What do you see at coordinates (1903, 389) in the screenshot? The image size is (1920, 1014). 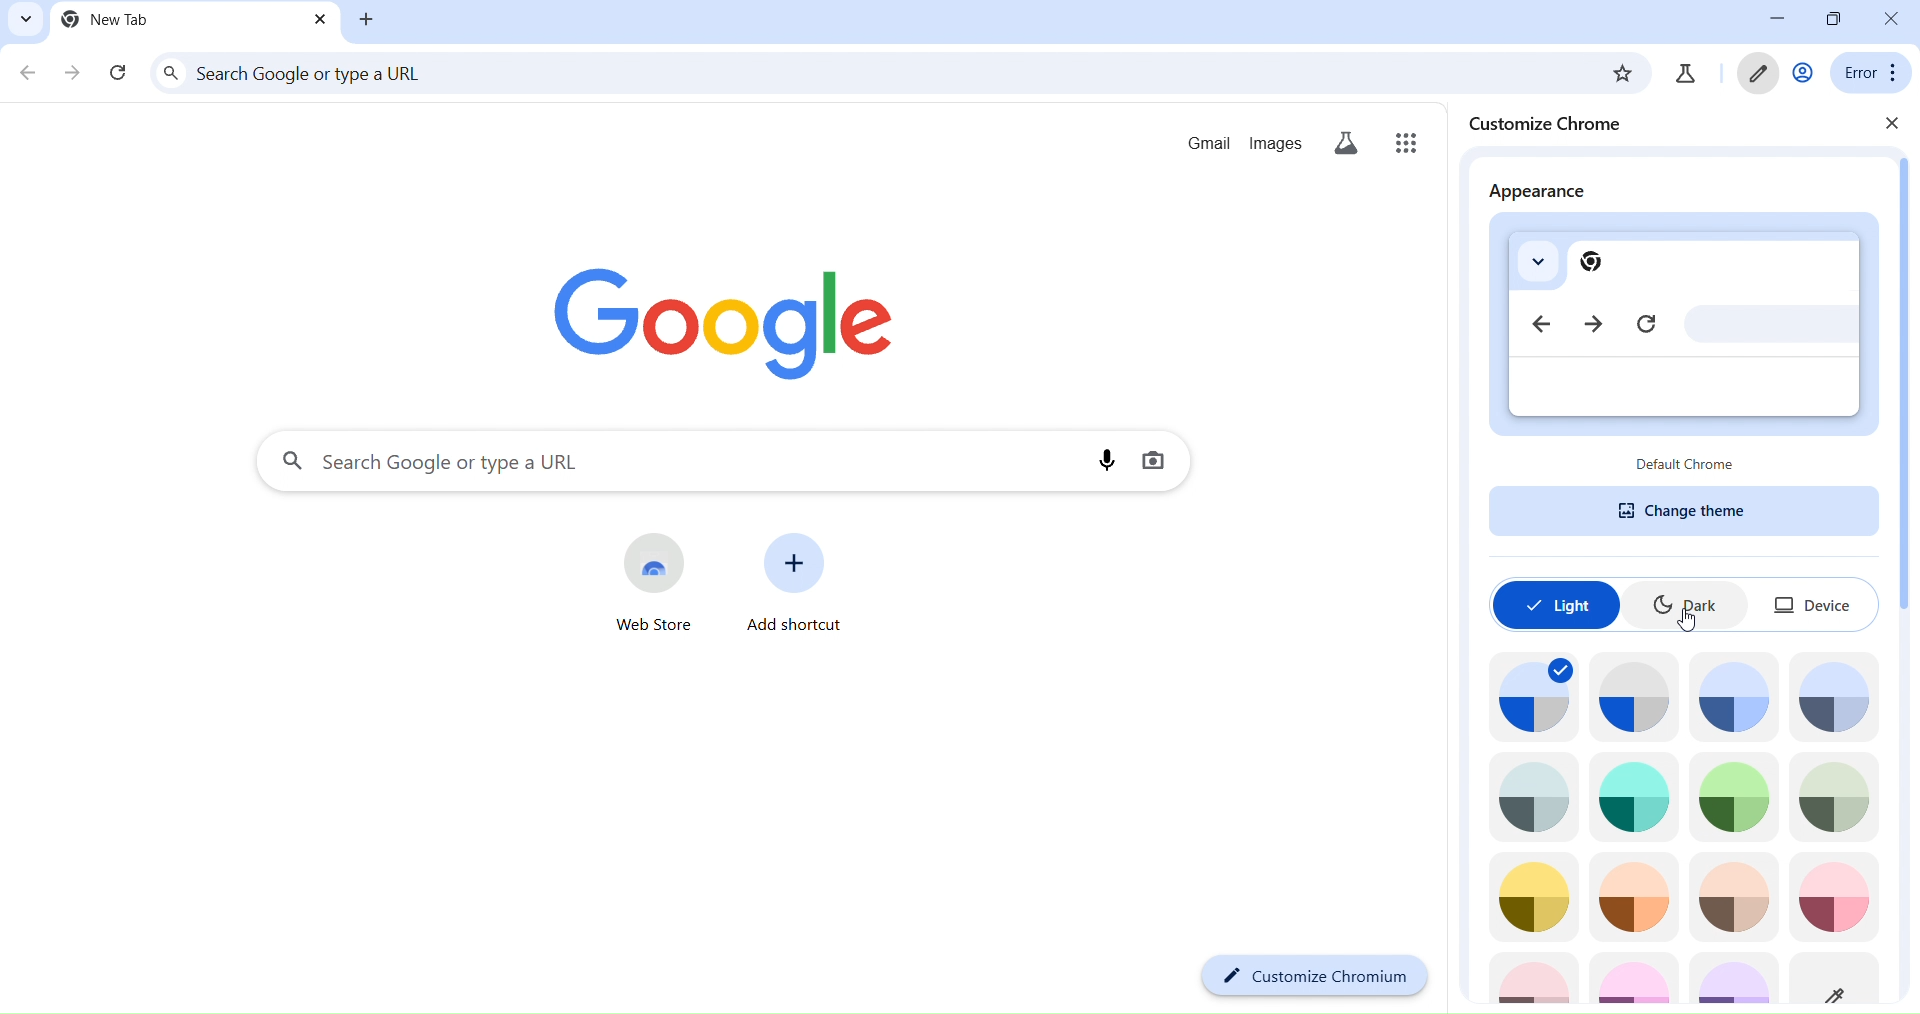 I see `scrollbar` at bounding box center [1903, 389].